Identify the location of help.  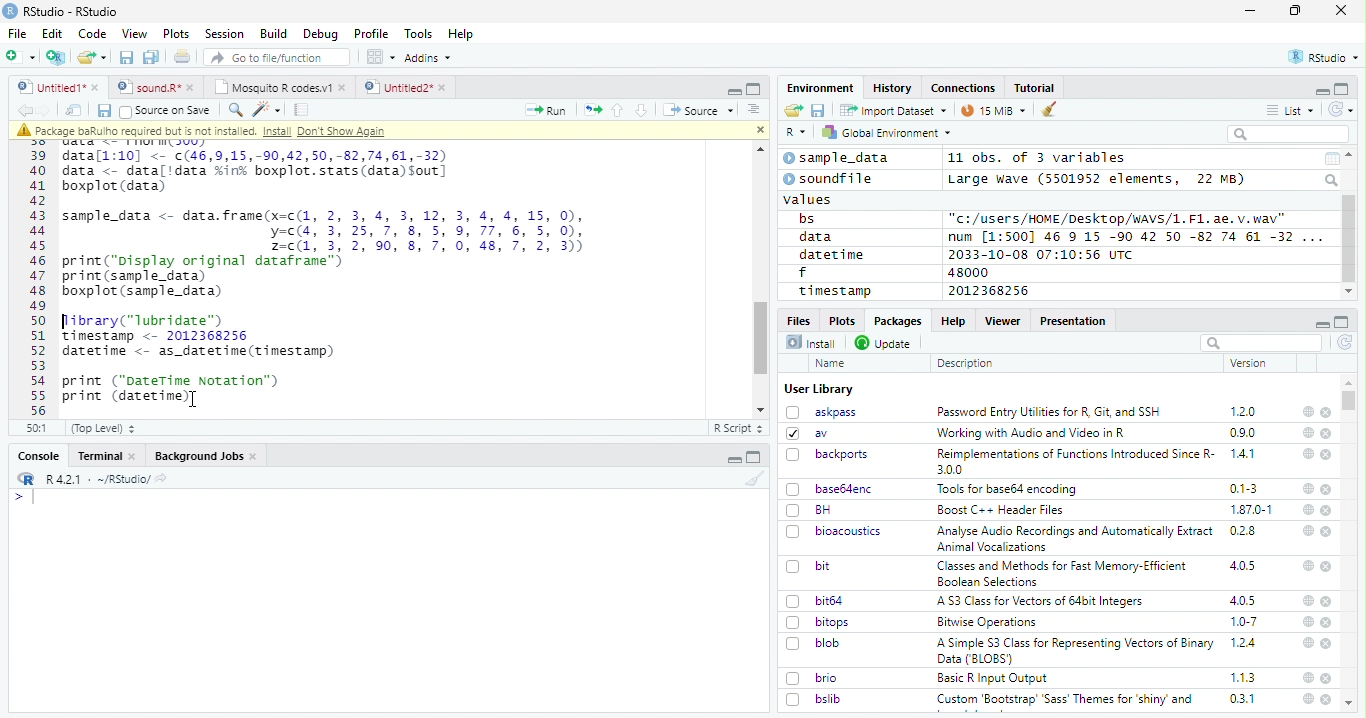
(1307, 411).